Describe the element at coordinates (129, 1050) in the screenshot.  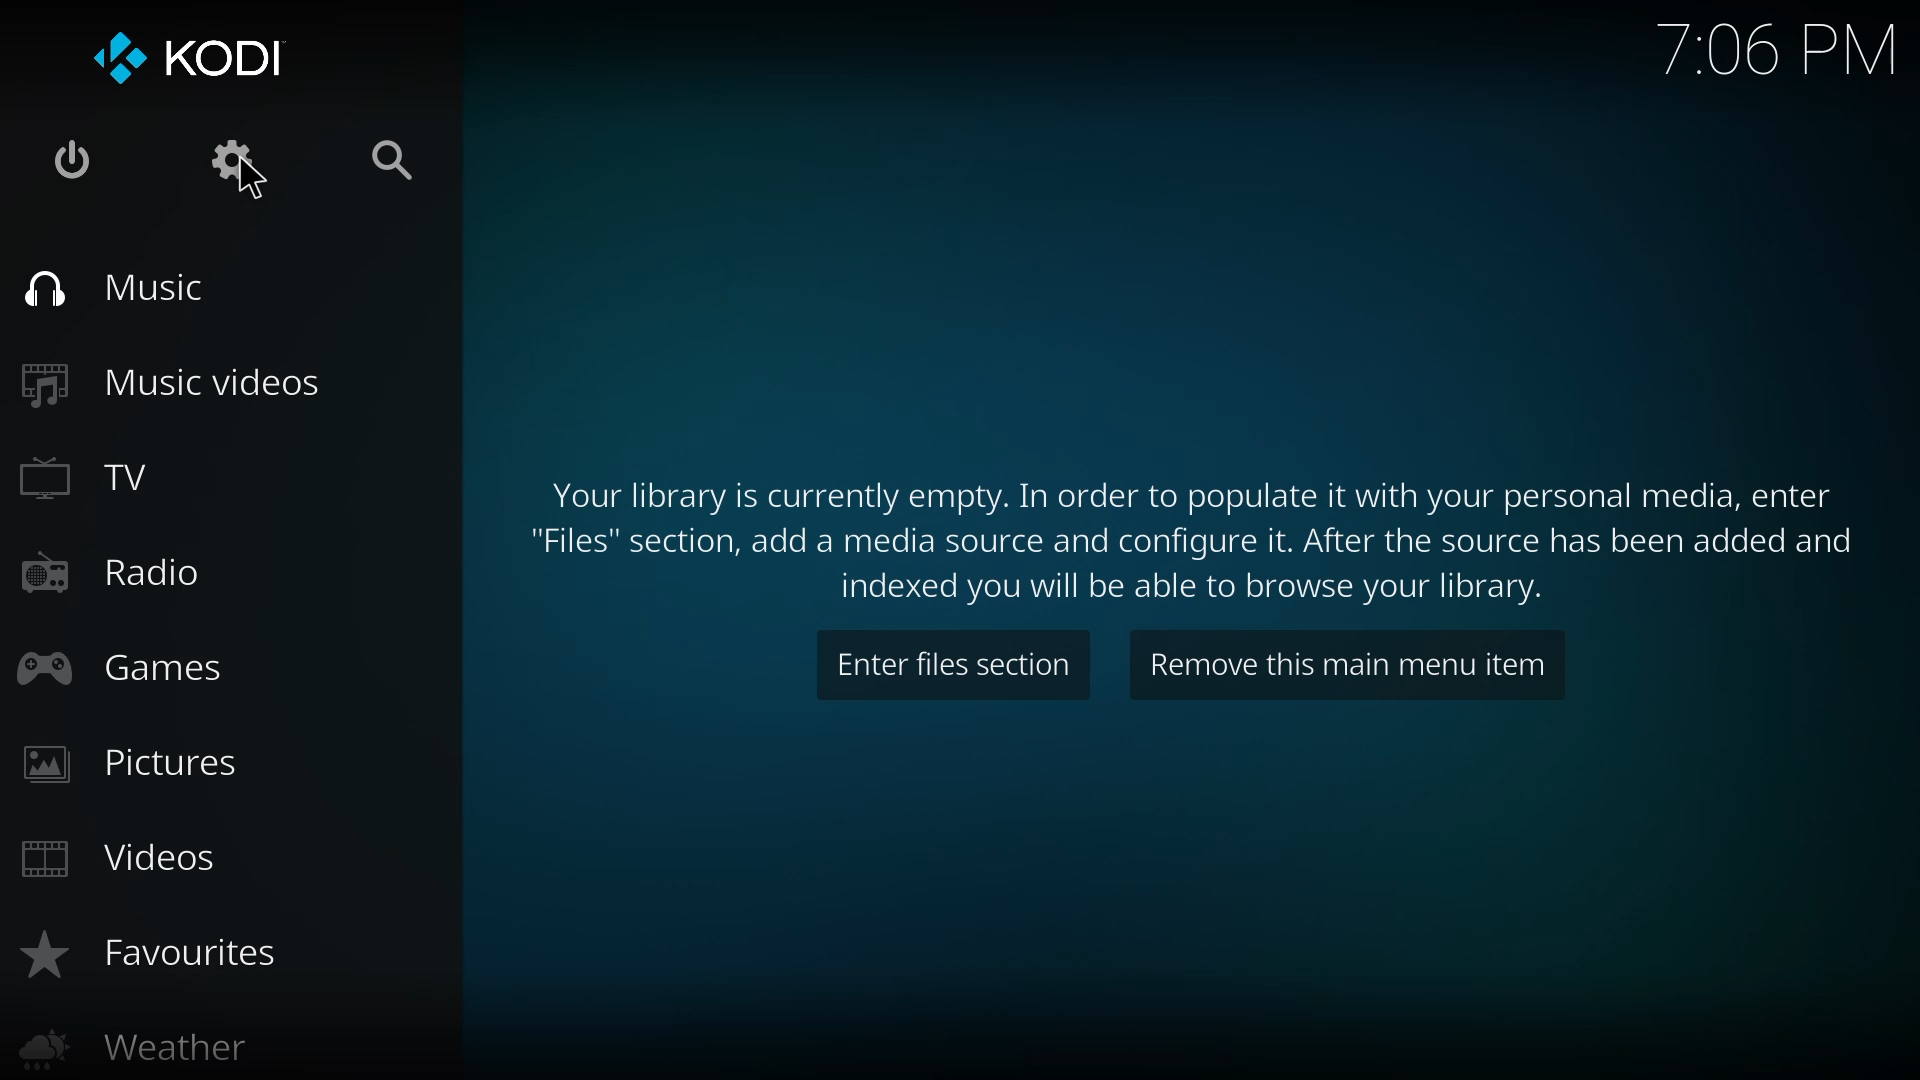
I see `weather` at that location.